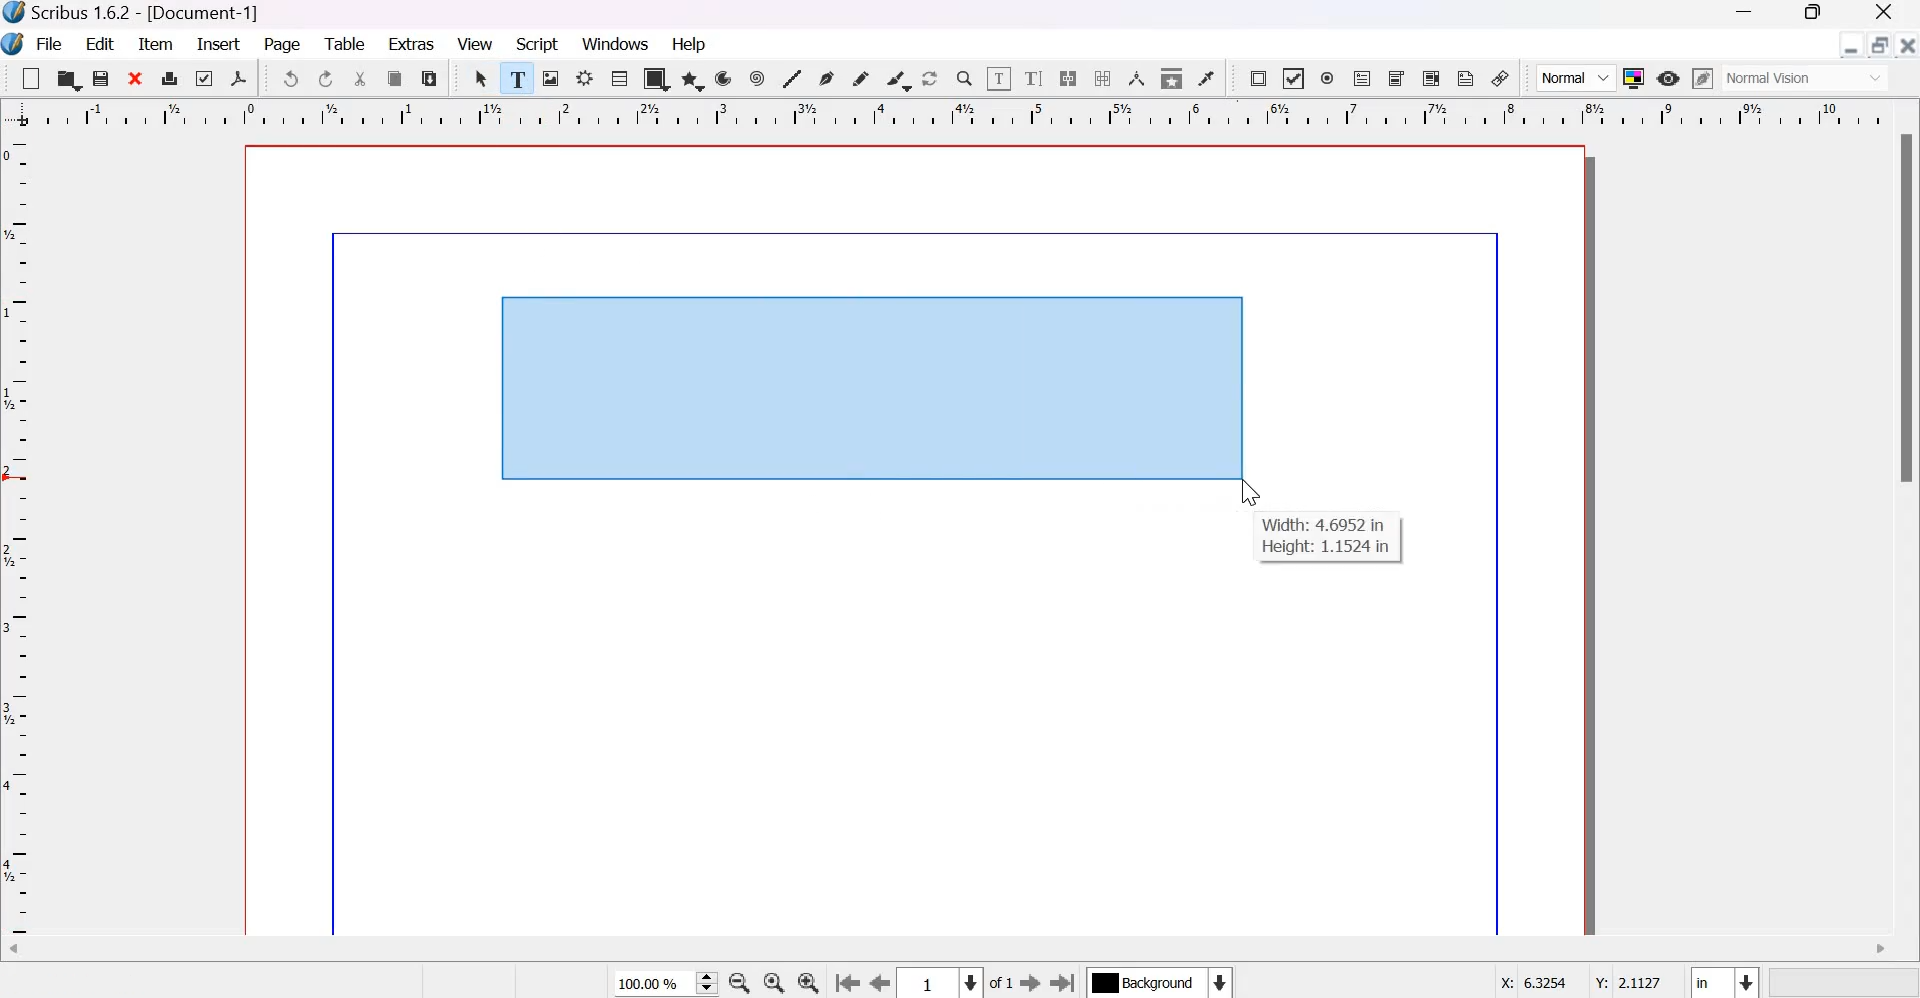  I want to click on Link annotation, so click(1501, 78).